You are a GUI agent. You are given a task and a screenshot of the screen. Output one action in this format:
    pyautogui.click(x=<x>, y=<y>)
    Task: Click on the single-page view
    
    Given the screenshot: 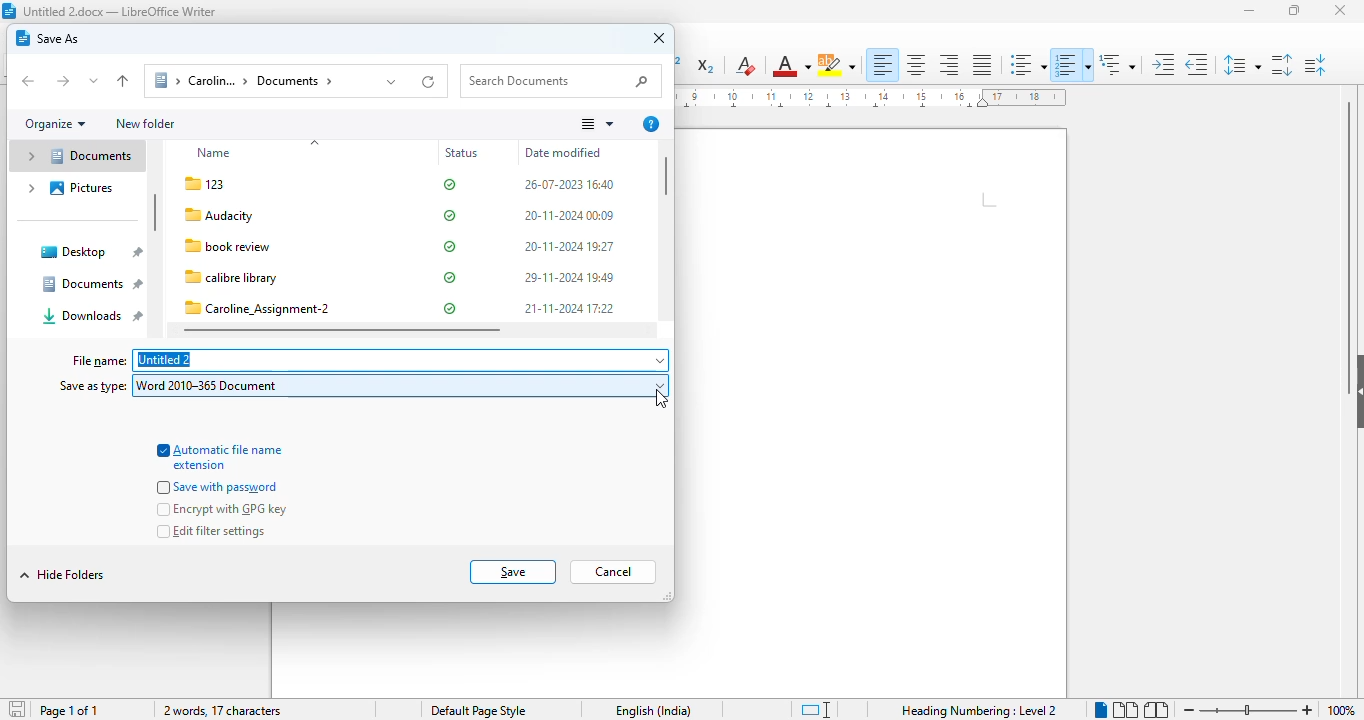 What is the action you would take?
    pyautogui.click(x=1101, y=710)
    